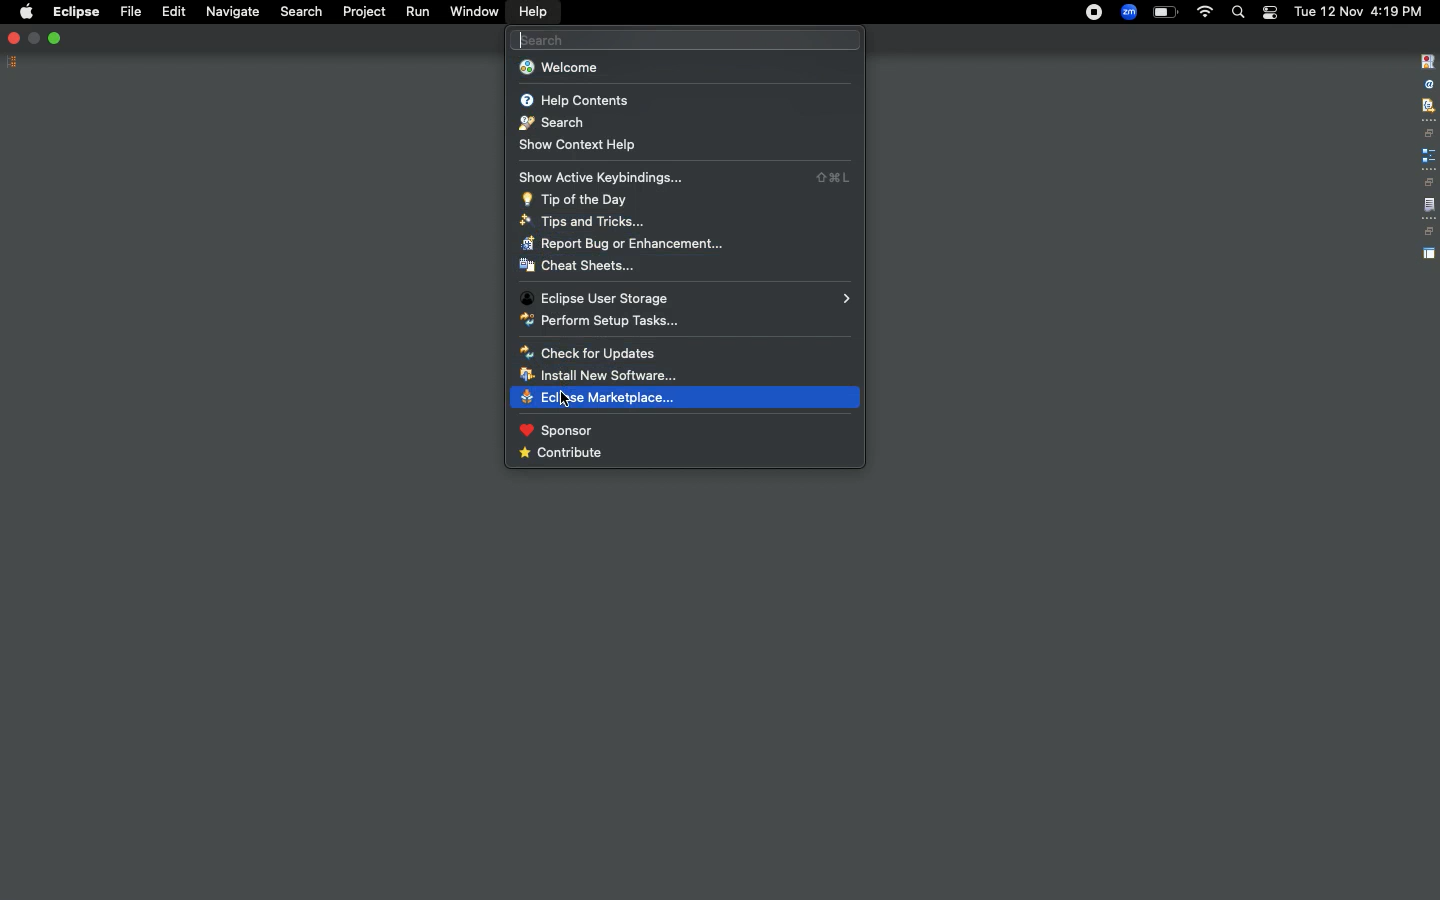 The height and width of the screenshot is (900, 1440). I want to click on attribute, so click(1427, 85).